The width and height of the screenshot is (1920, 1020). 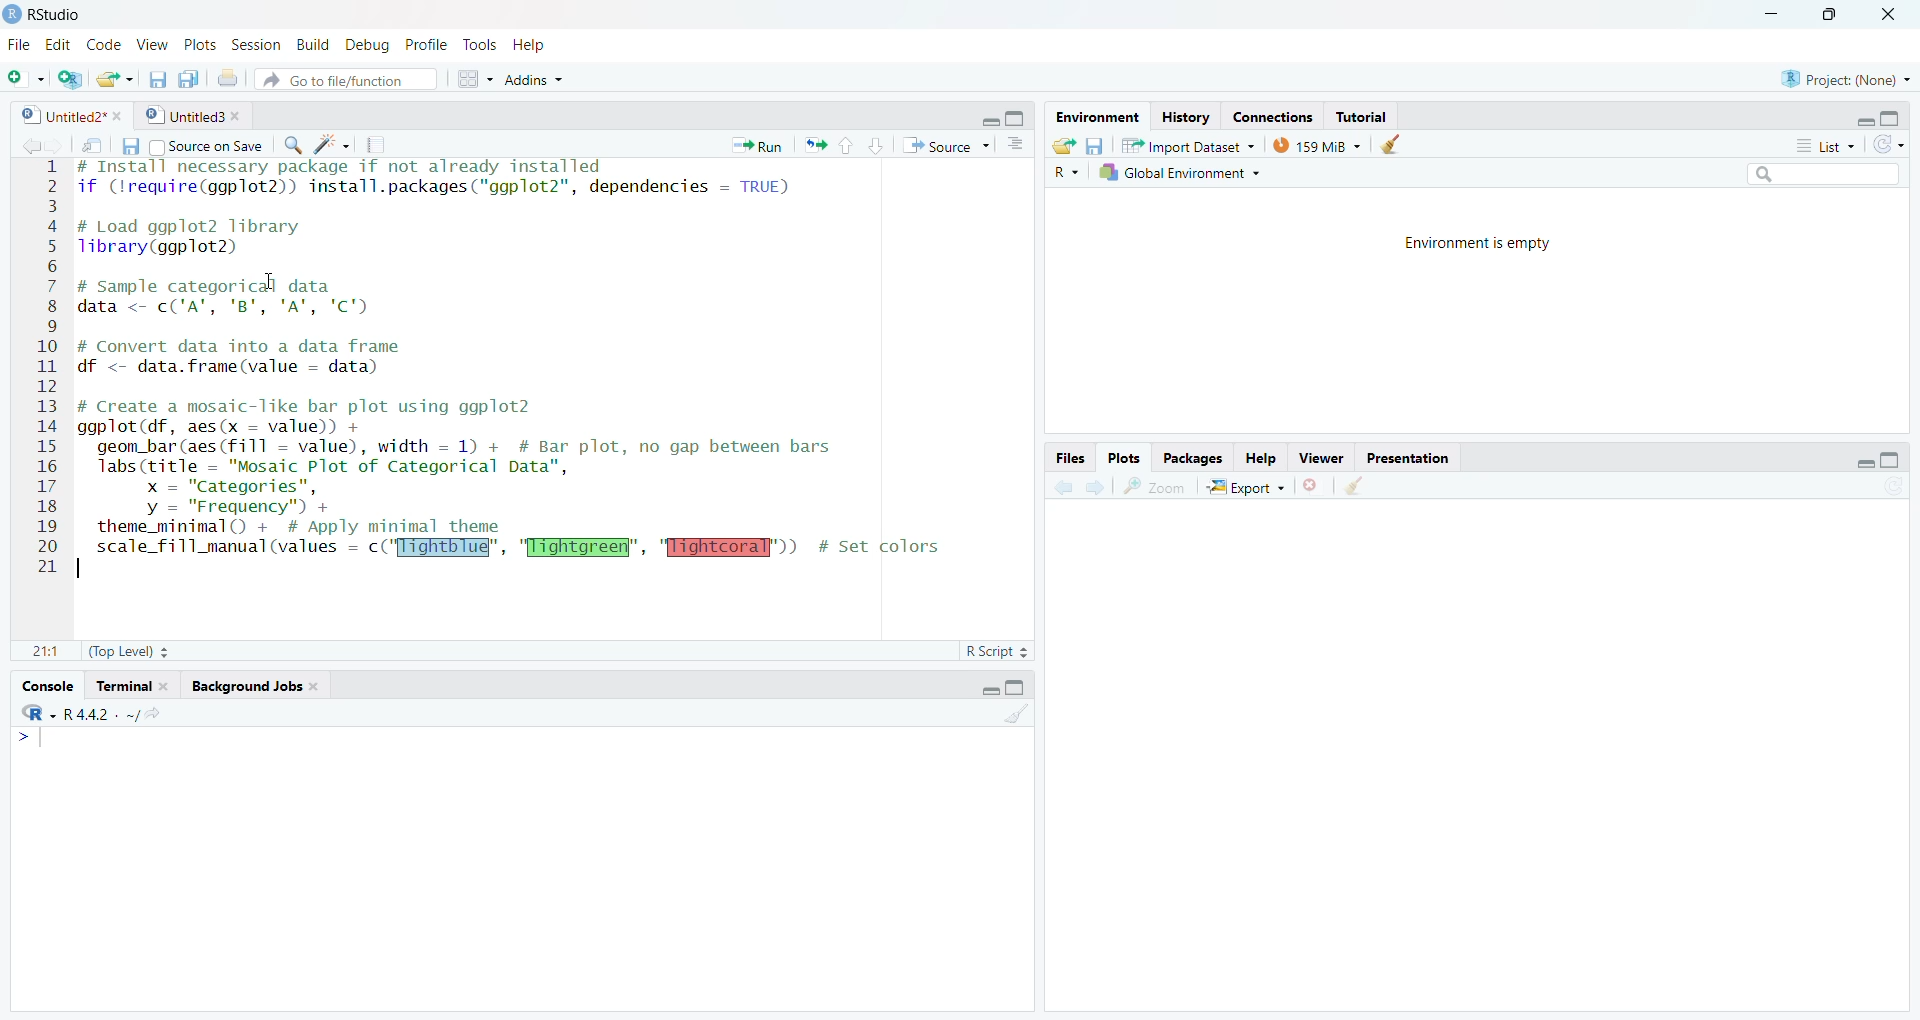 What do you see at coordinates (27, 146) in the screenshot?
I see `Previous` at bounding box center [27, 146].